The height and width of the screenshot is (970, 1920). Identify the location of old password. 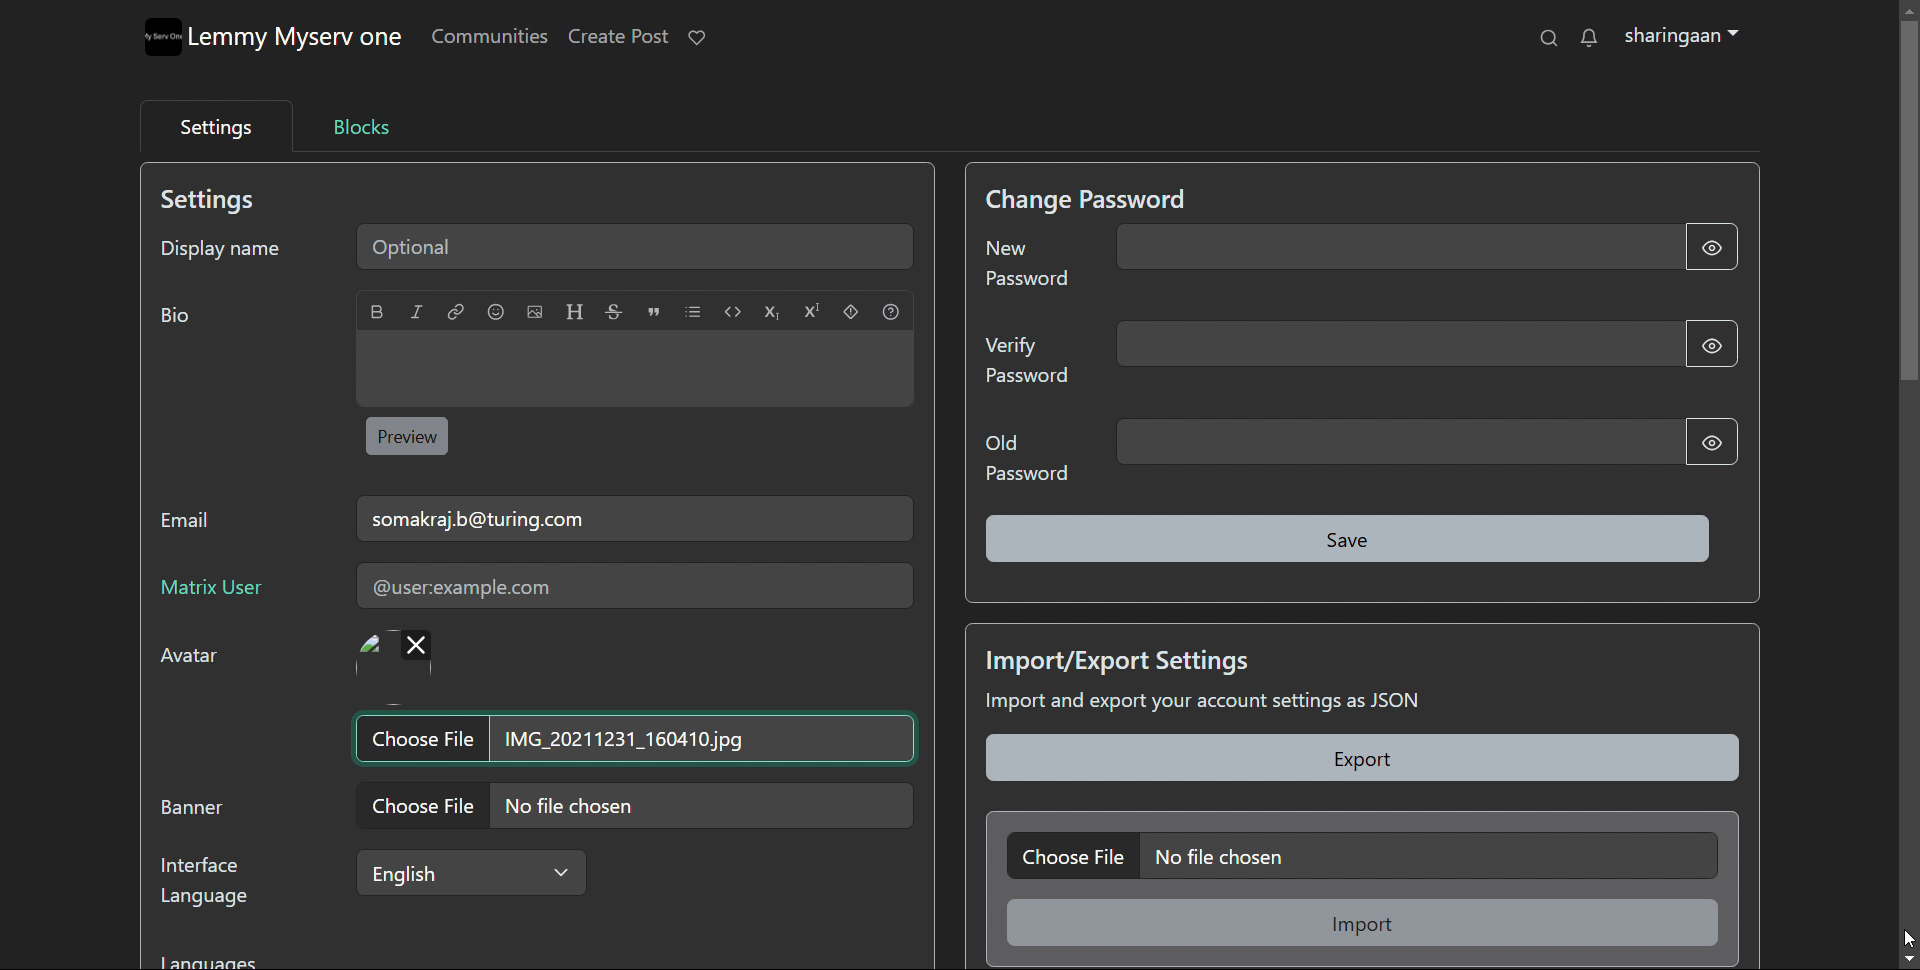
(1400, 442).